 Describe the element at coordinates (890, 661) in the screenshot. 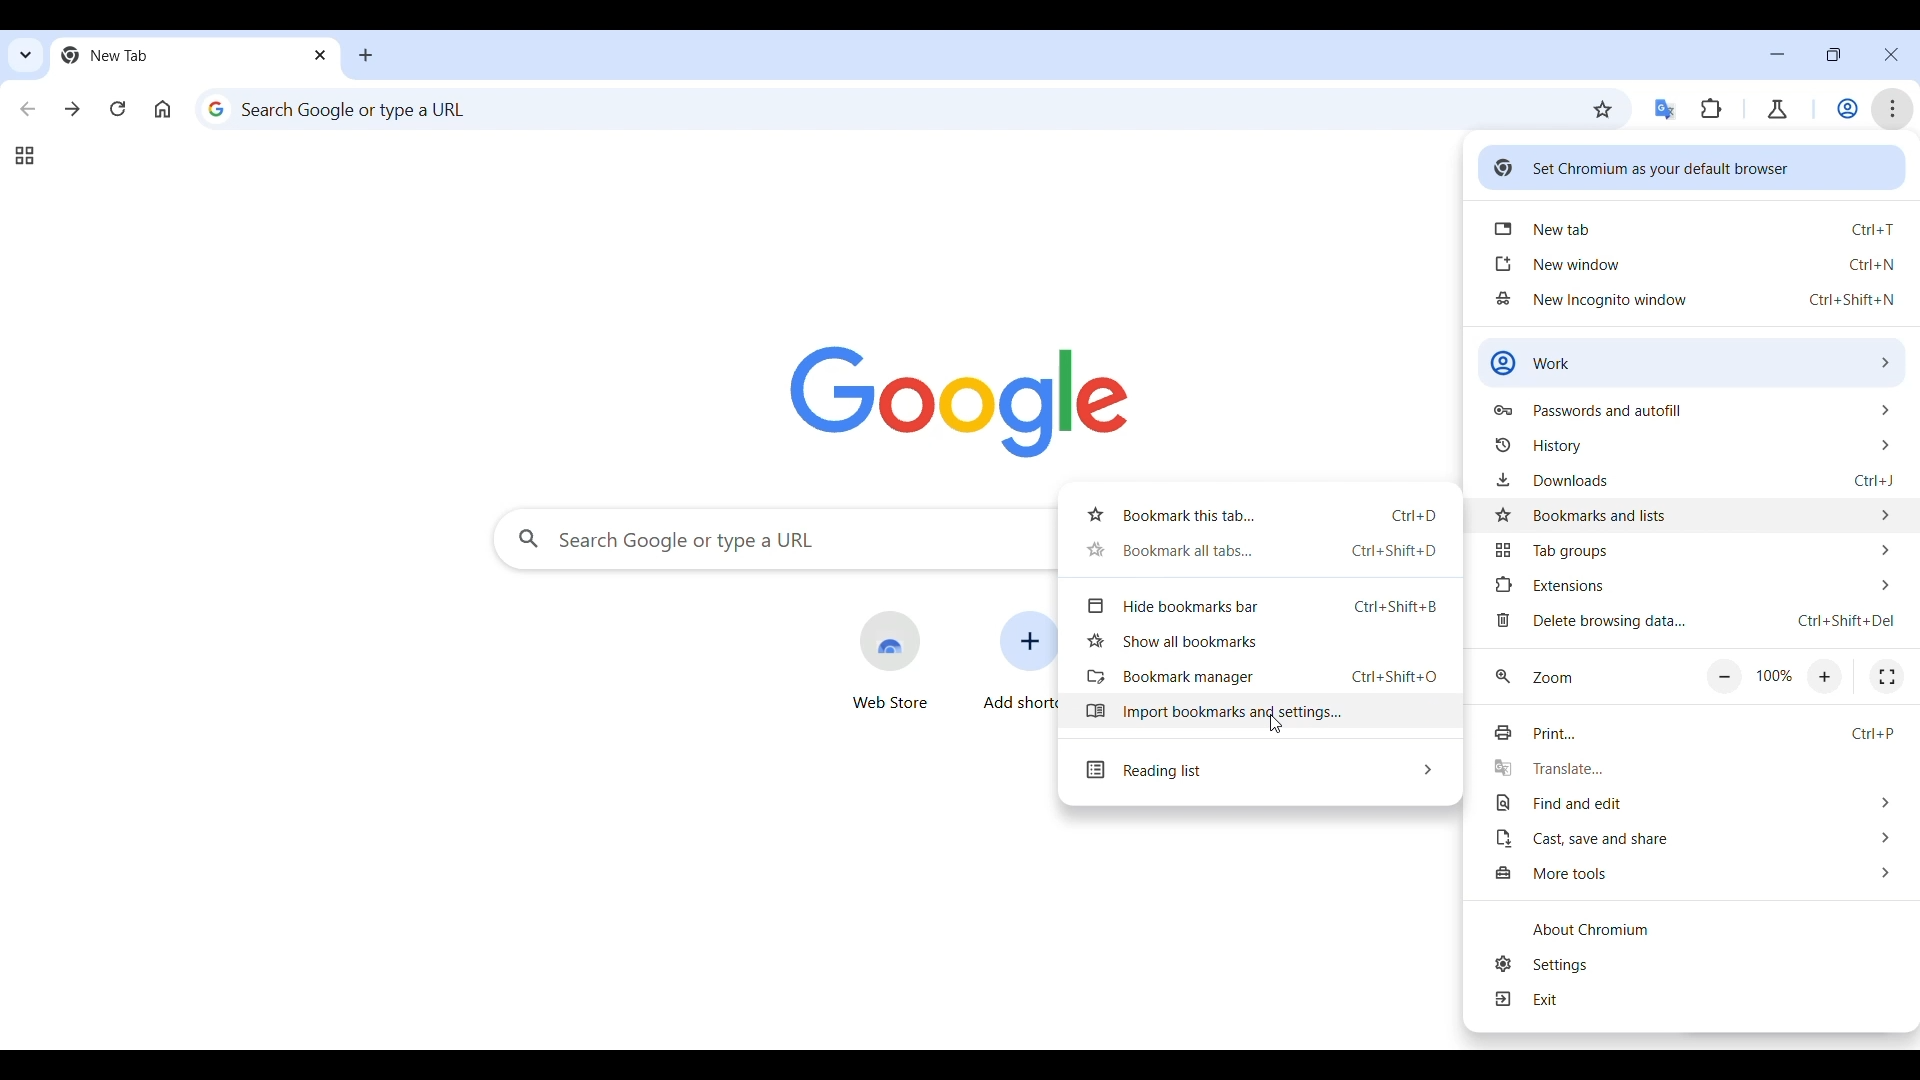

I see `Web store` at that location.